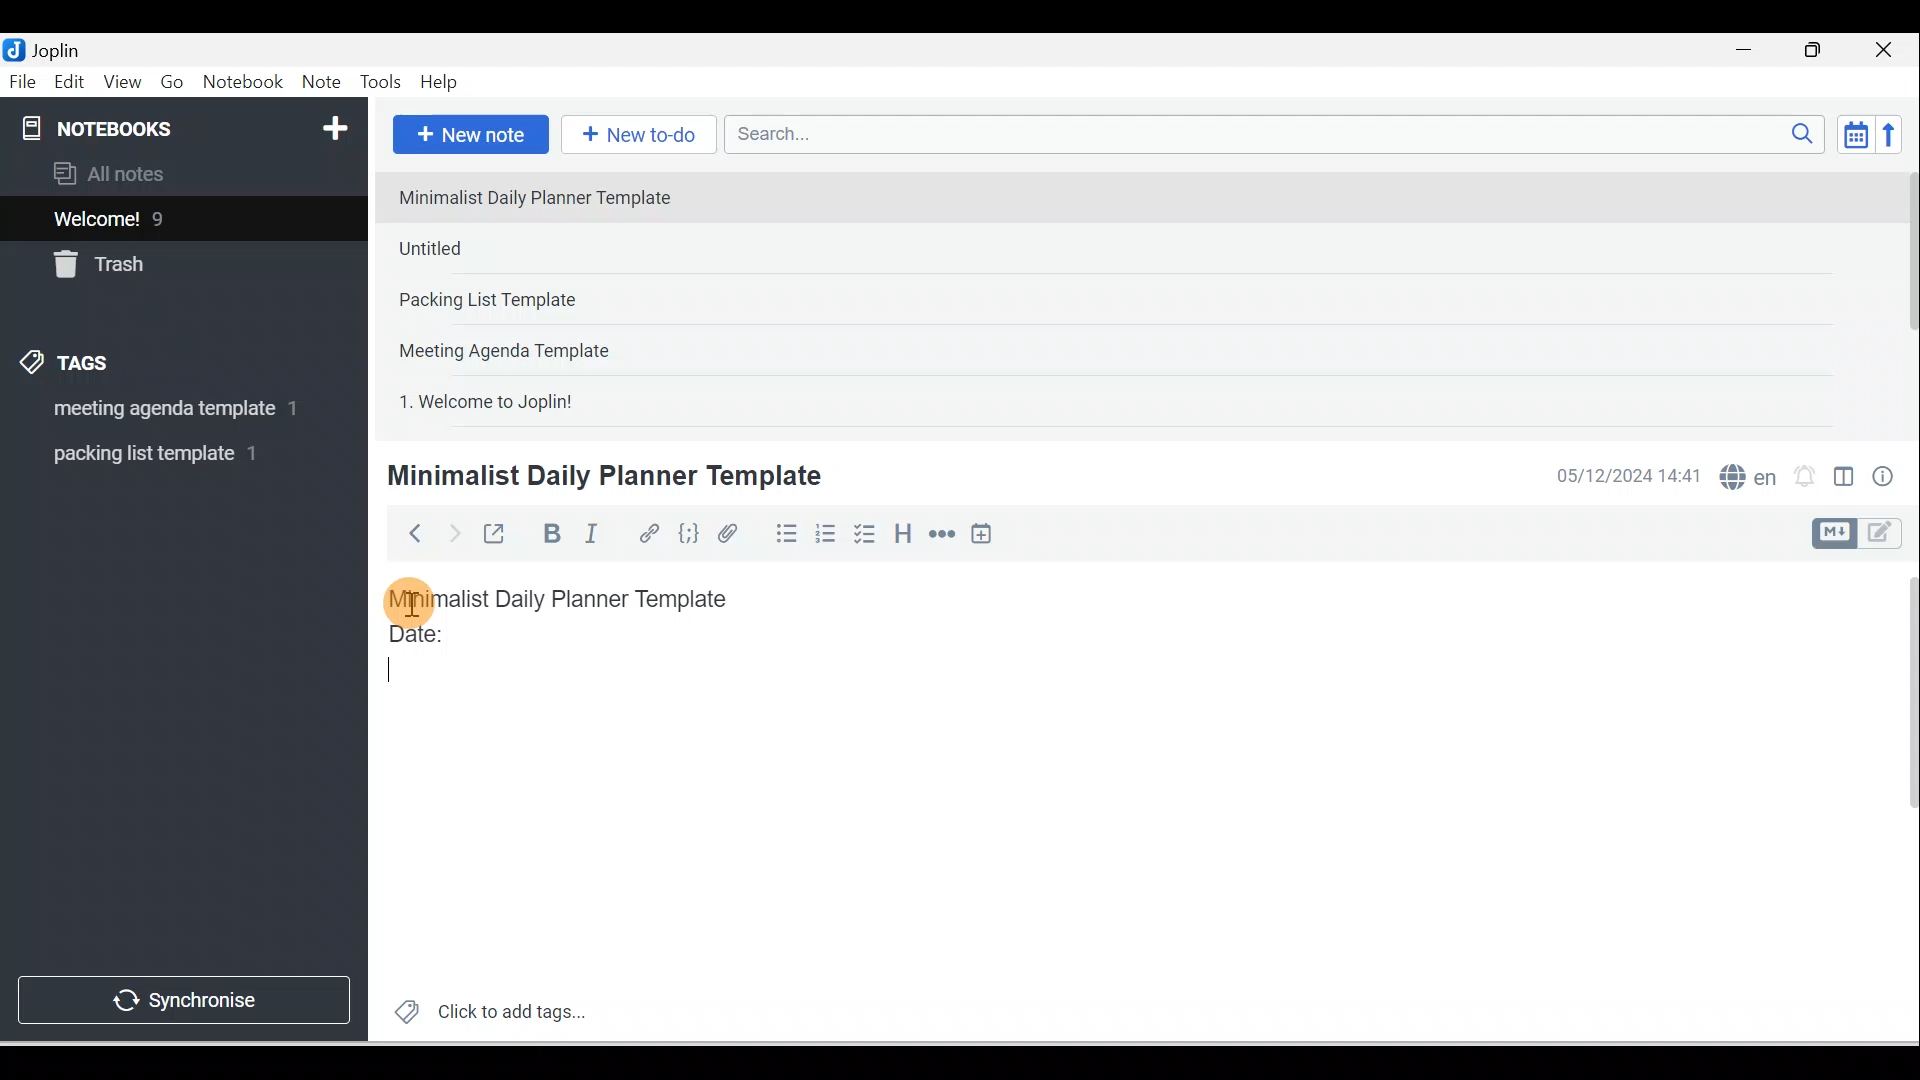 The height and width of the screenshot is (1080, 1920). What do you see at coordinates (169, 454) in the screenshot?
I see `Tag 2` at bounding box center [169, 454].